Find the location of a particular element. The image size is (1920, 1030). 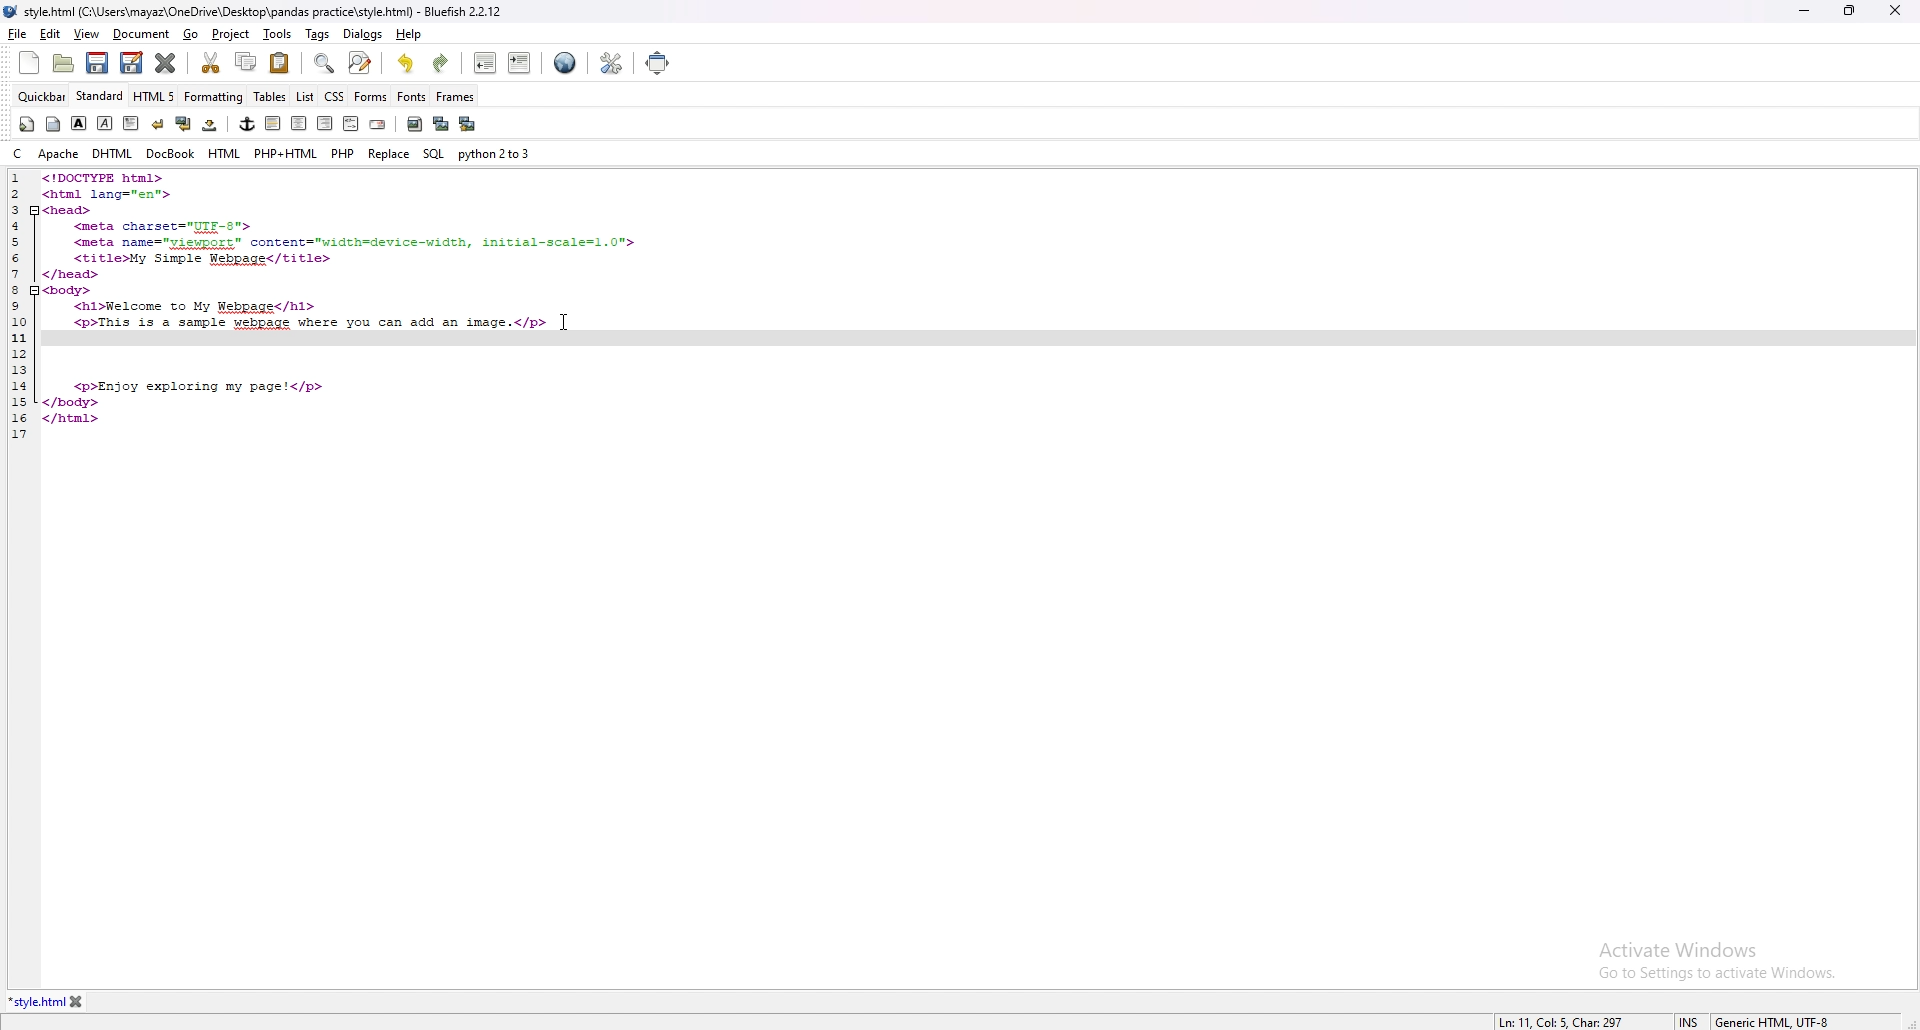

<!DOCTYPE html> is located at coordinates (107, 178).